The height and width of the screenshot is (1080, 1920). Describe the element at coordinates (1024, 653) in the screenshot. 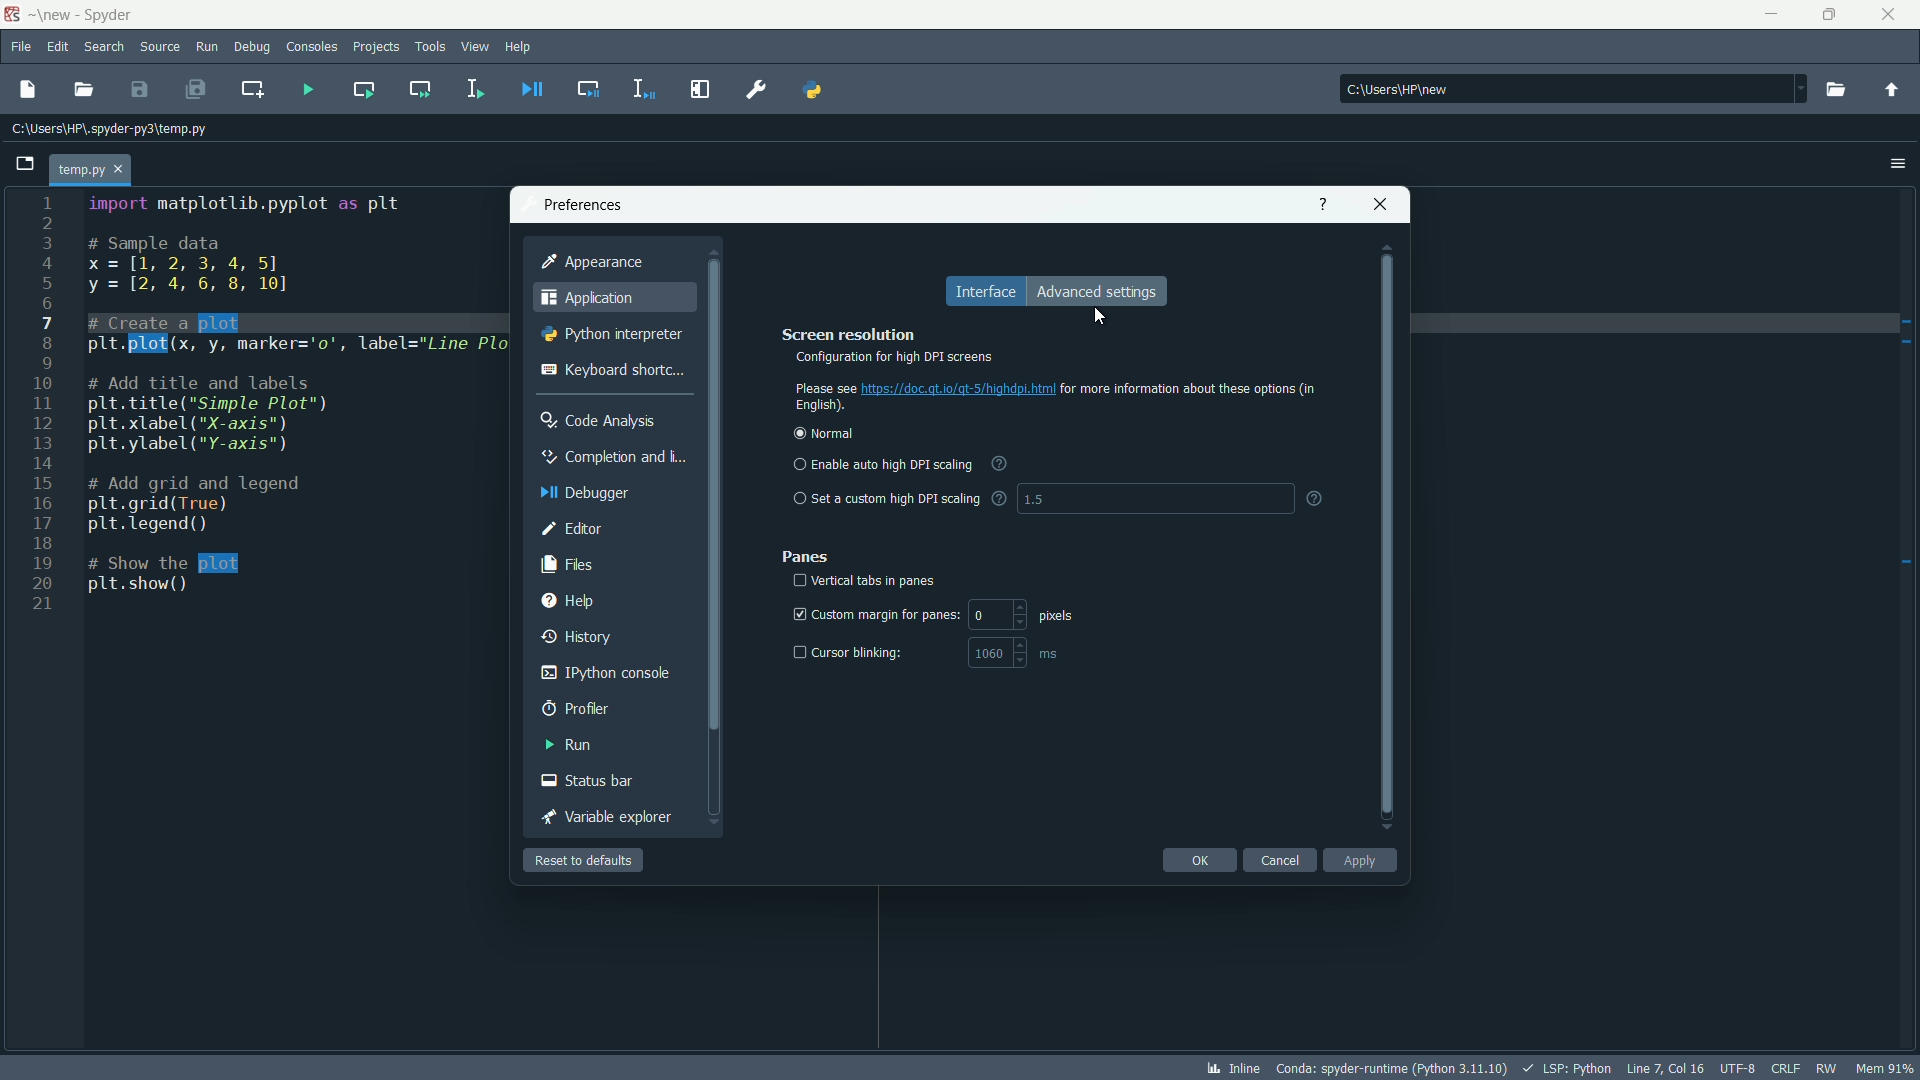

I see `increment/decrement` at that location.